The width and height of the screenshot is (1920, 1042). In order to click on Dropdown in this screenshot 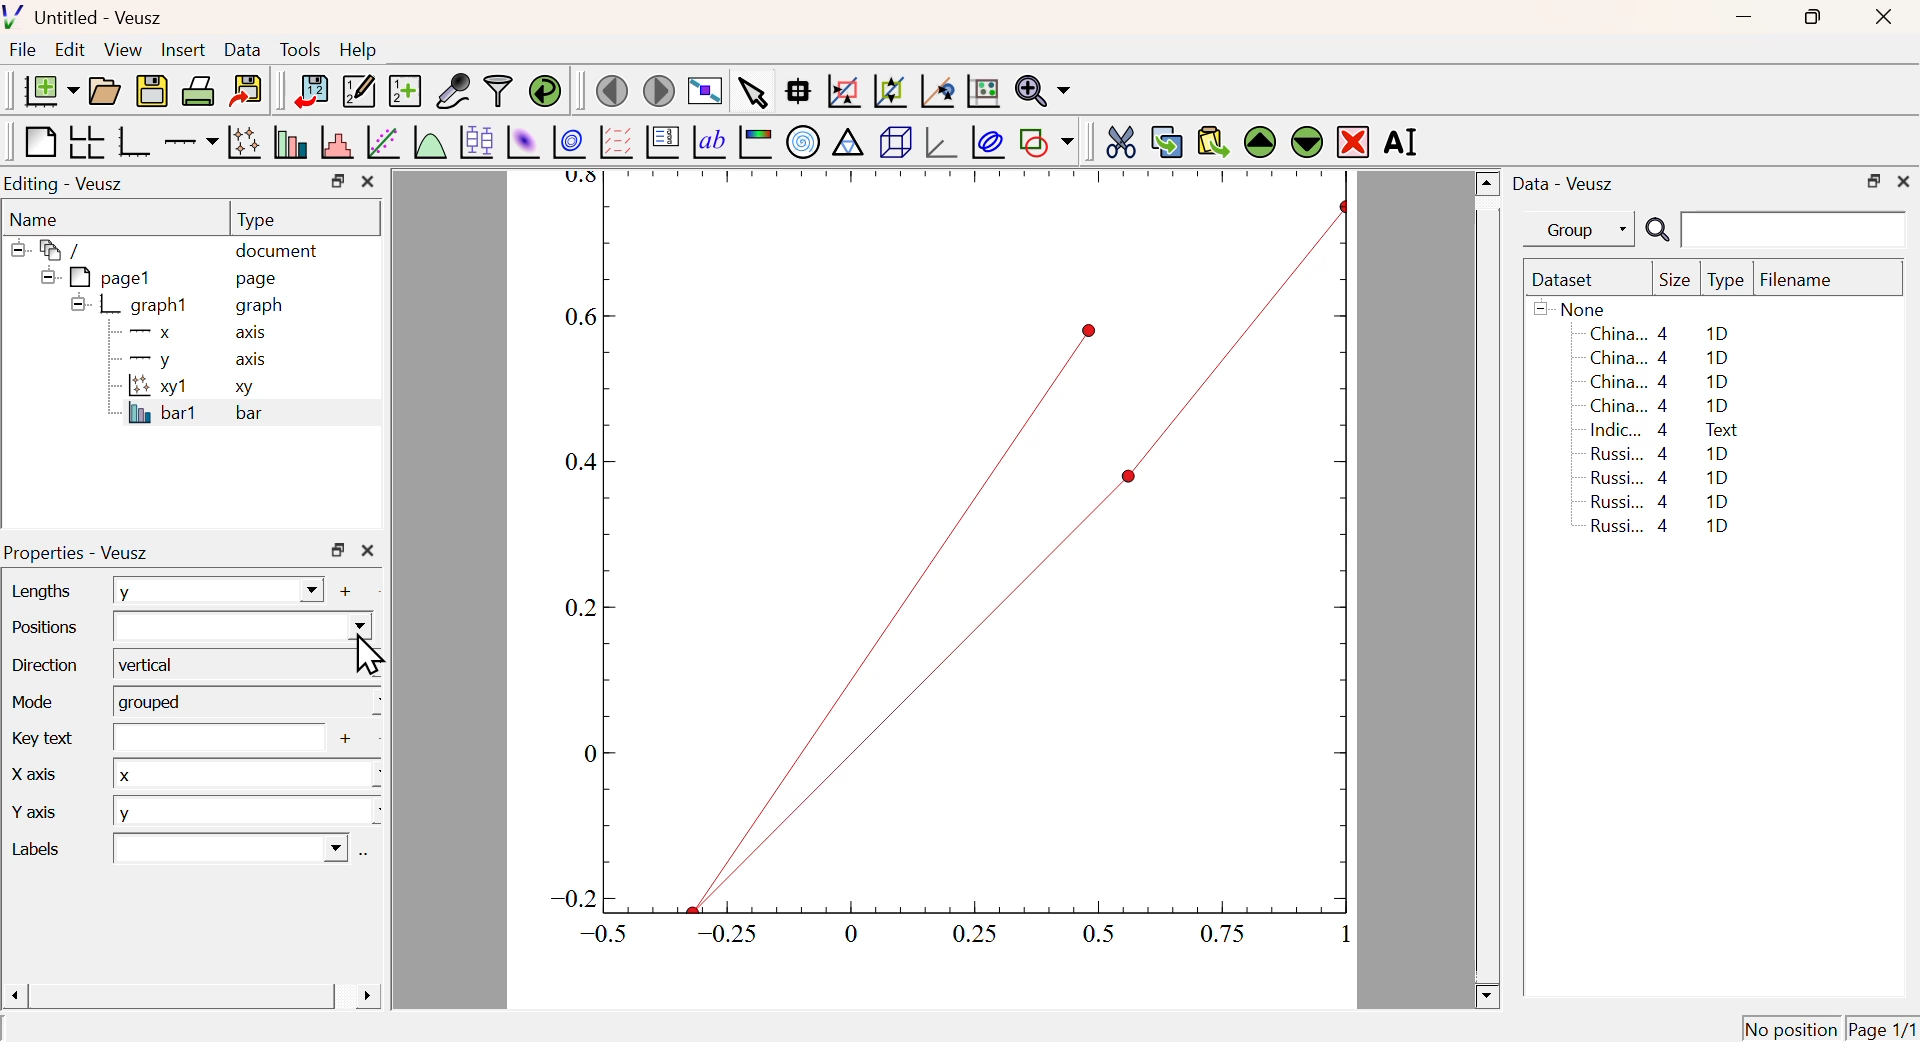, I will do `click(243, 625)`.